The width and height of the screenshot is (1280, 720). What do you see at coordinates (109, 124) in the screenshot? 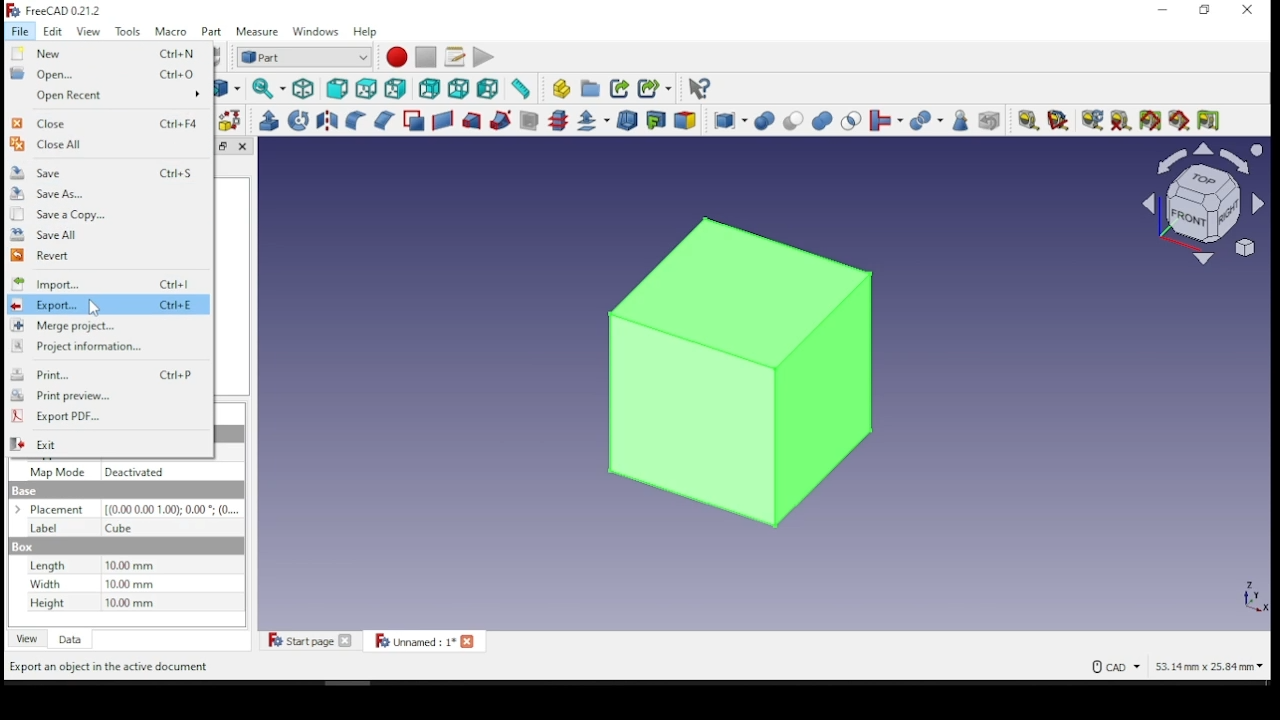
I see `close` at bounding box center [109, 124].